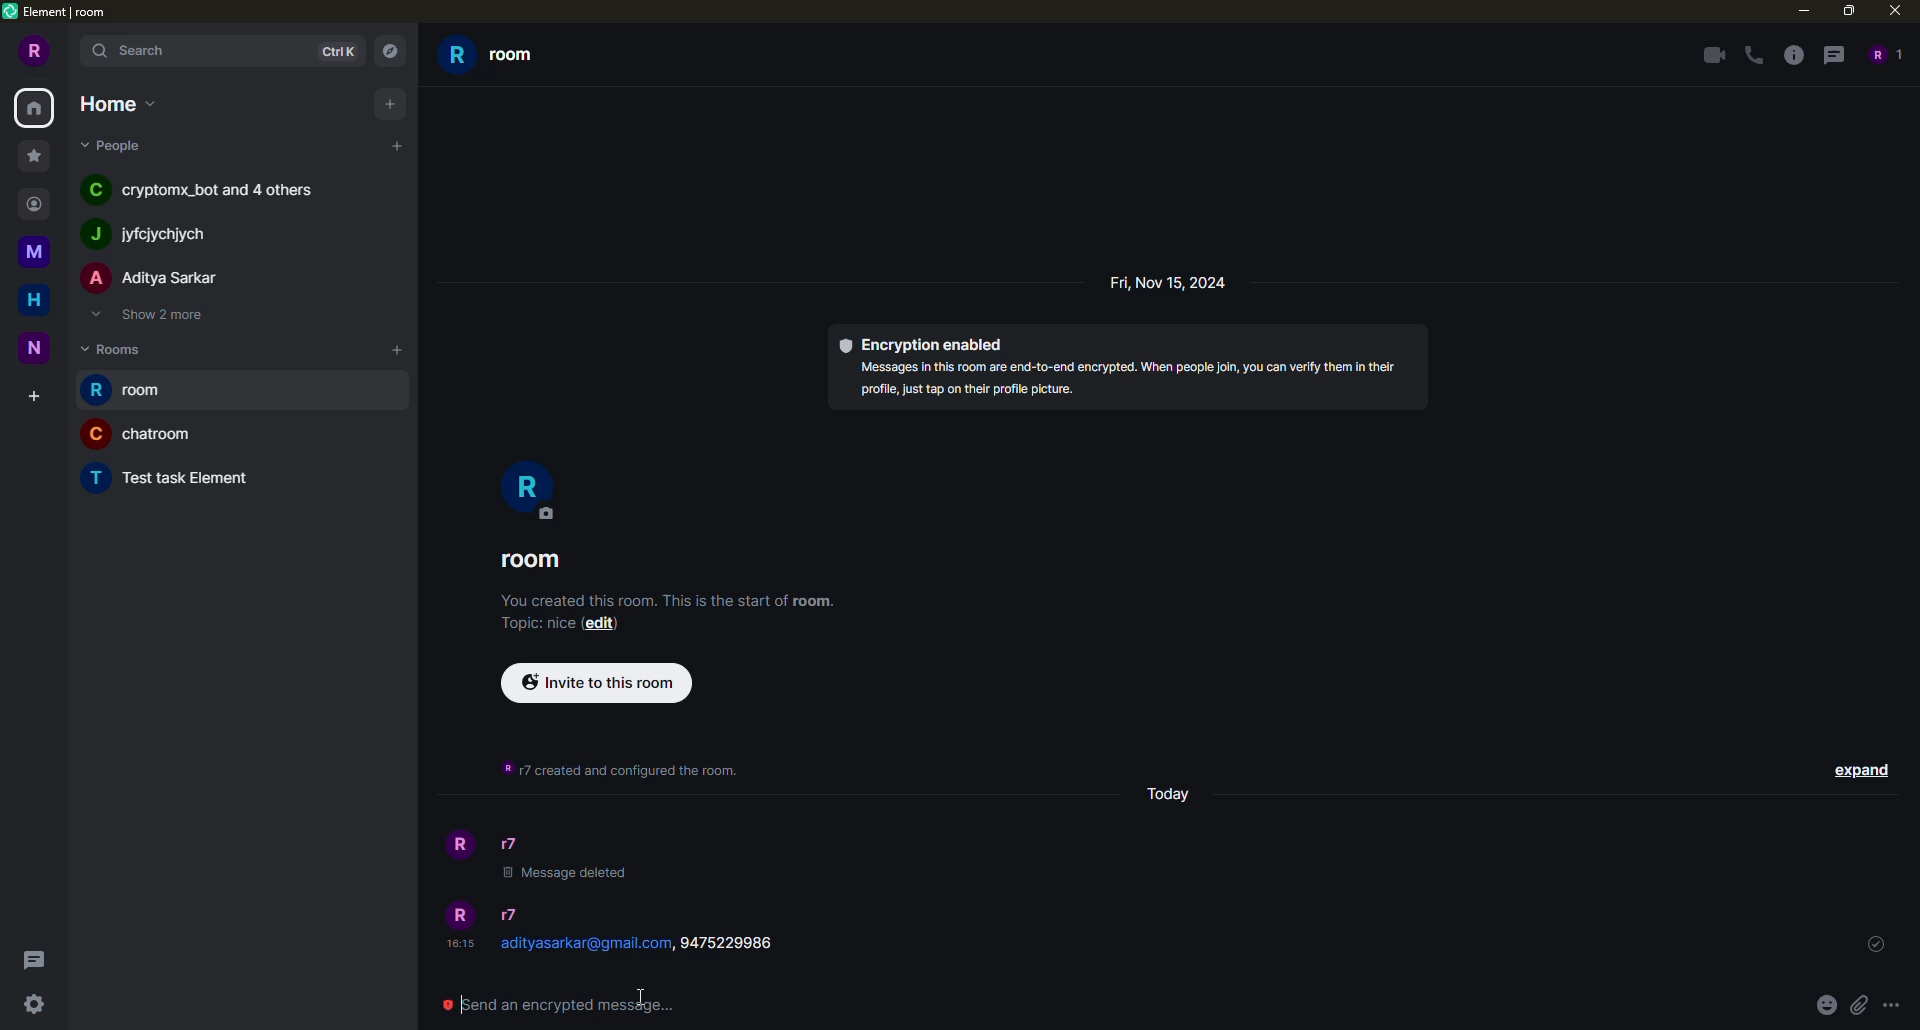 The width and height of the screenshot is (1920, 1030). I want to click on space, so click(37, 249).